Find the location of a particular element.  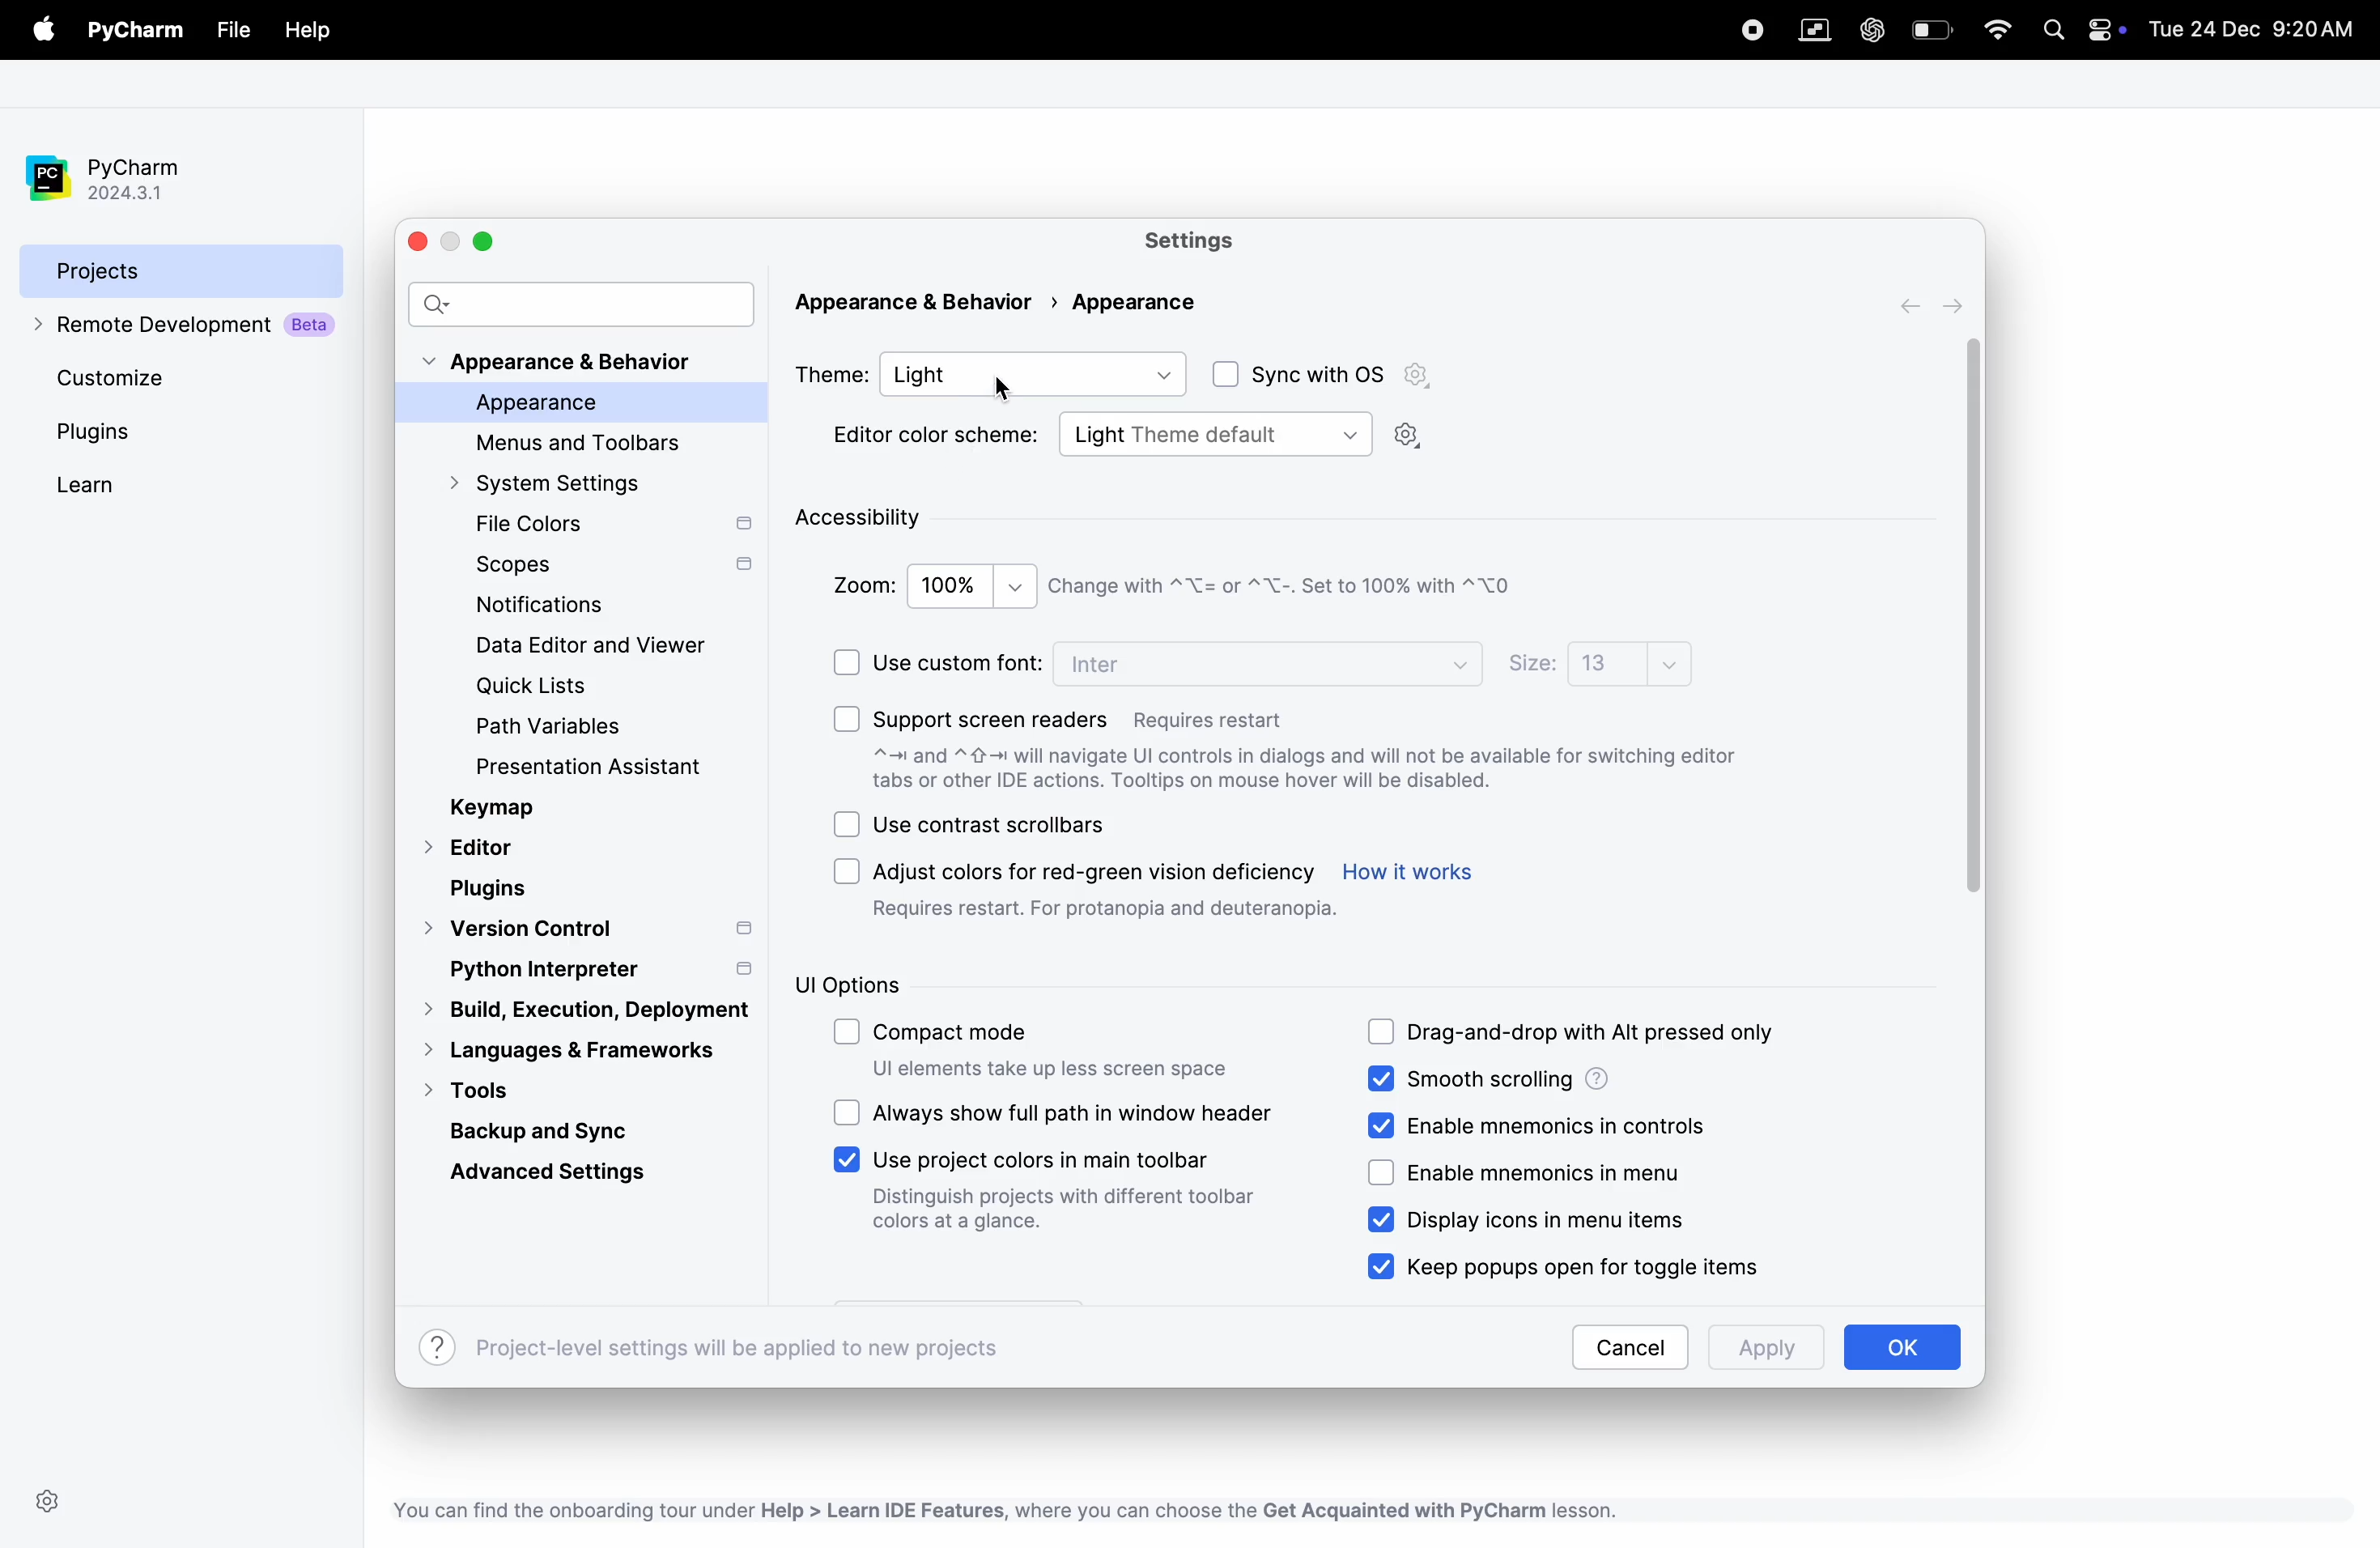

apply is located at coordinates (1759, 1351).